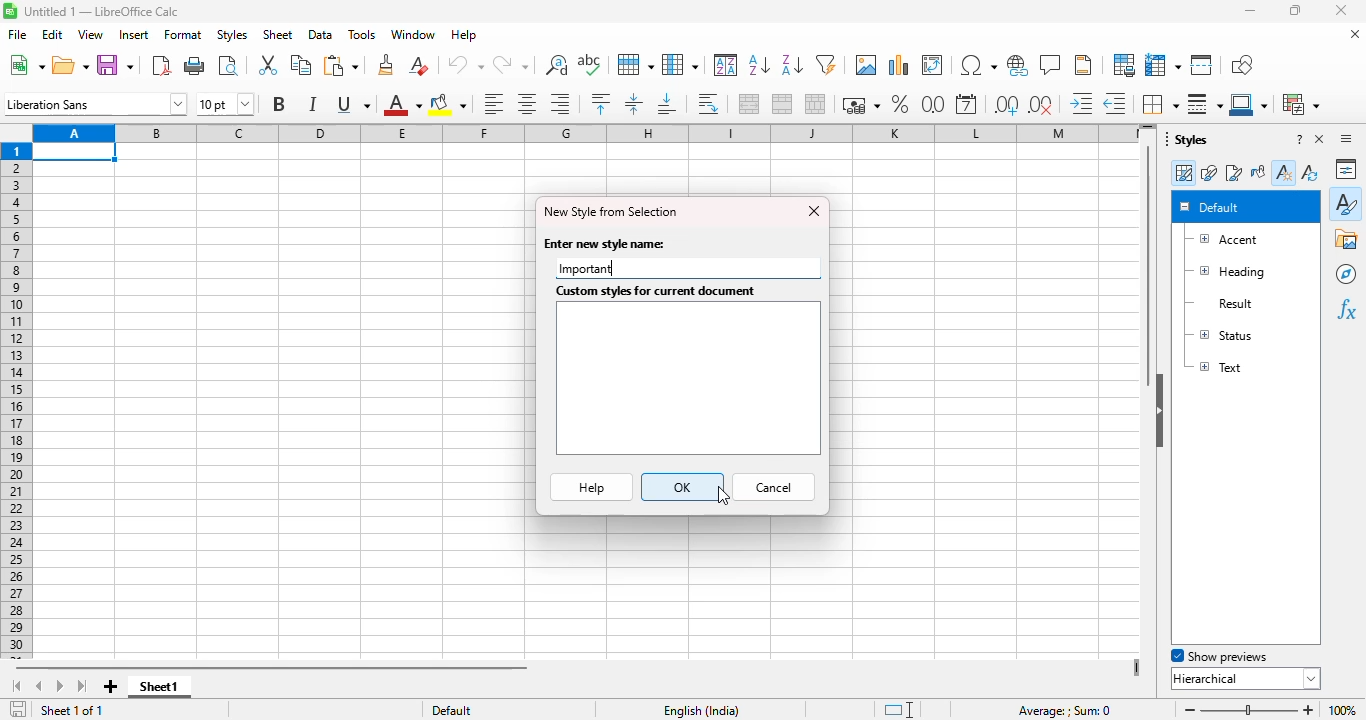 The image size is (1366, 720). Describe the element at coordinates (465, 65) in the screenshot. I see `undo` at that location.